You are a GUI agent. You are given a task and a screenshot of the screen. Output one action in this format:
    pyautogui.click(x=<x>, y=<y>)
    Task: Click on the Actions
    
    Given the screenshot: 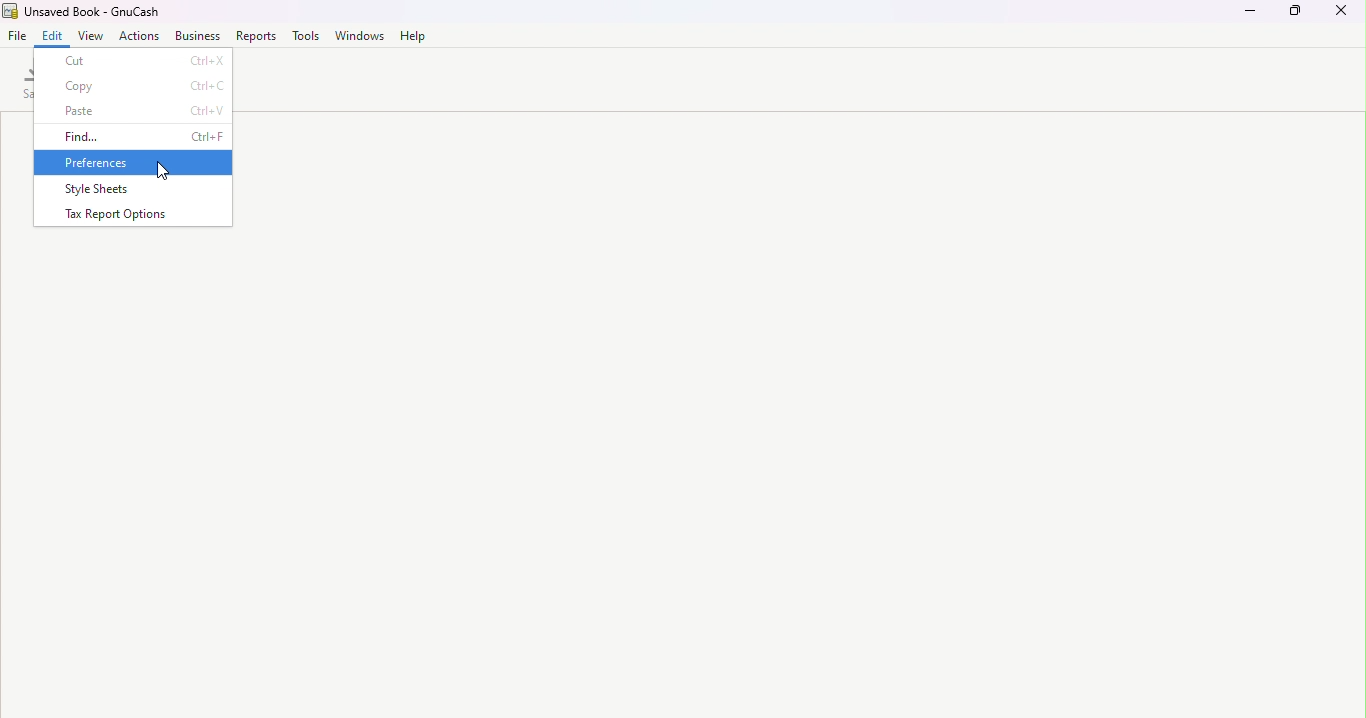 What is the action you would take?
    pyautogui.click(x=139, y=38)
    